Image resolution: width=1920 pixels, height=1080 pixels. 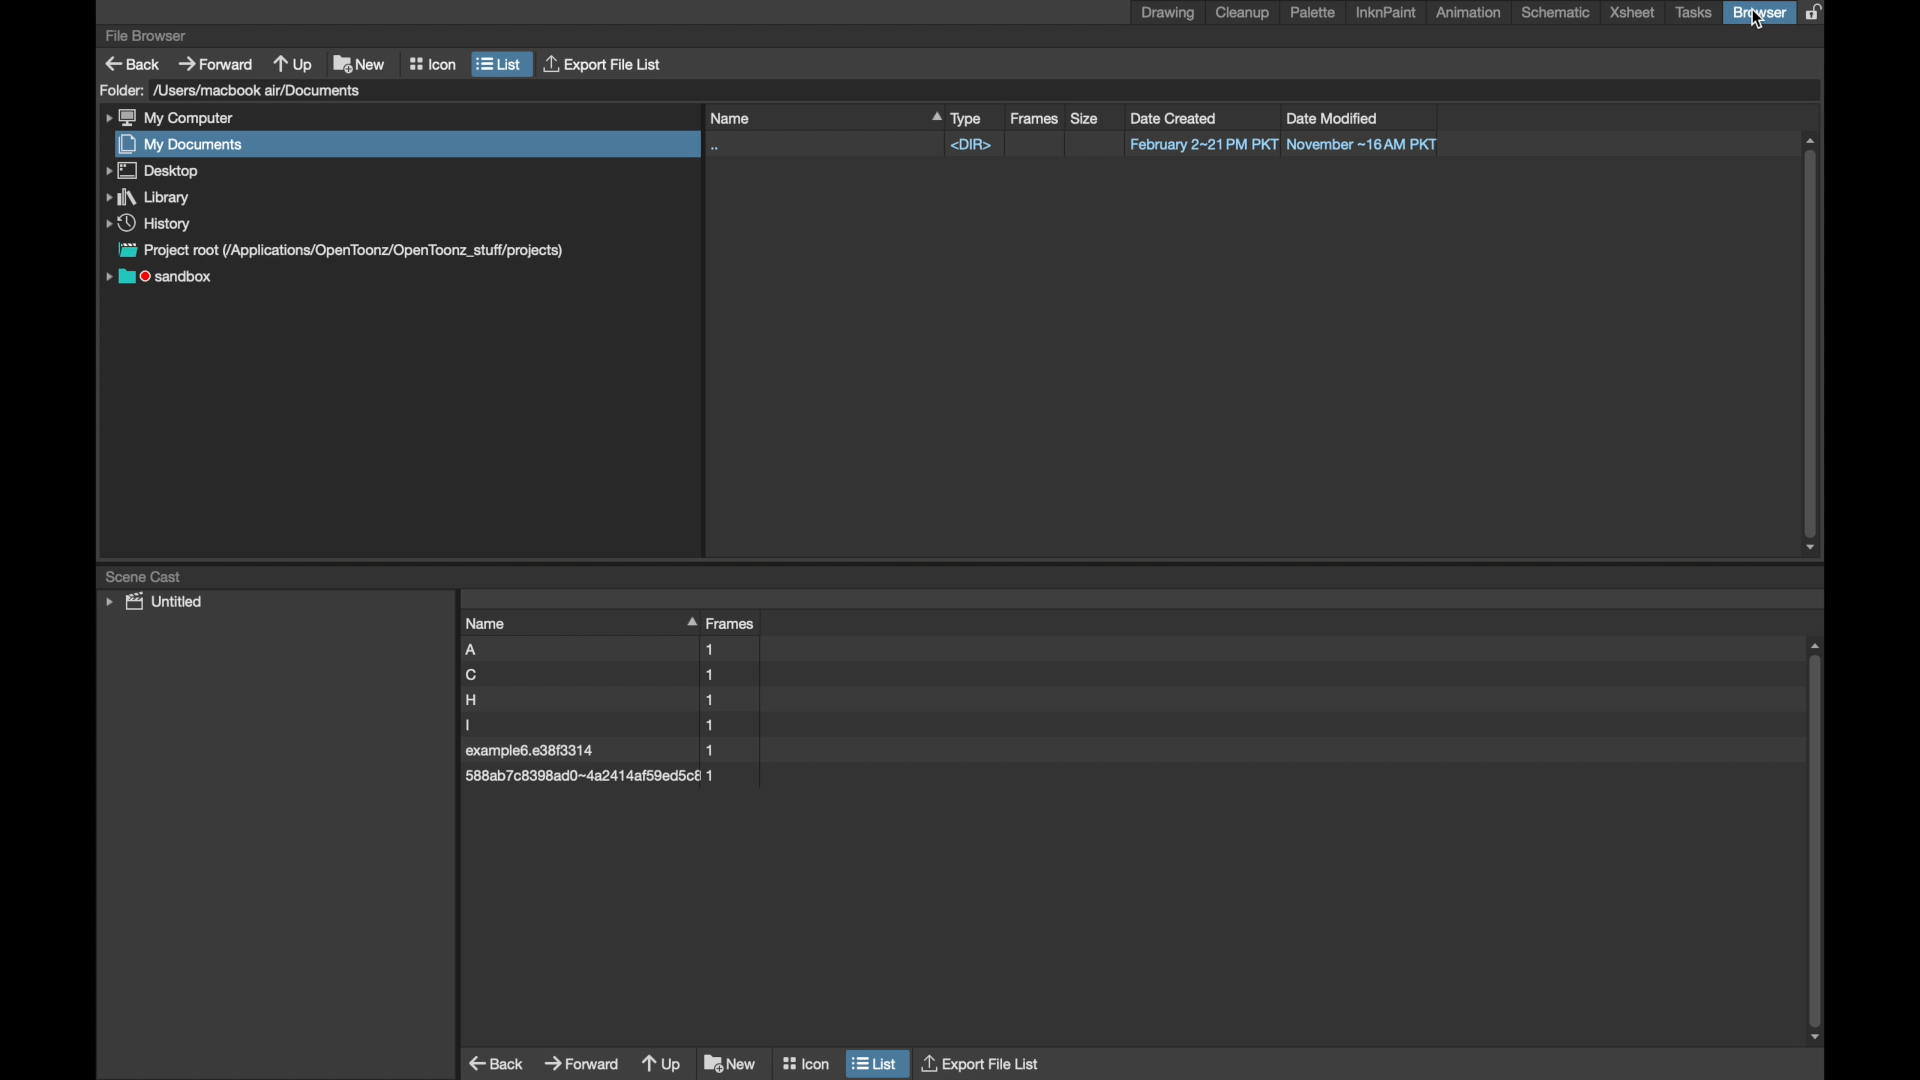 I want to click on browser, so click(x=1761, y=13).